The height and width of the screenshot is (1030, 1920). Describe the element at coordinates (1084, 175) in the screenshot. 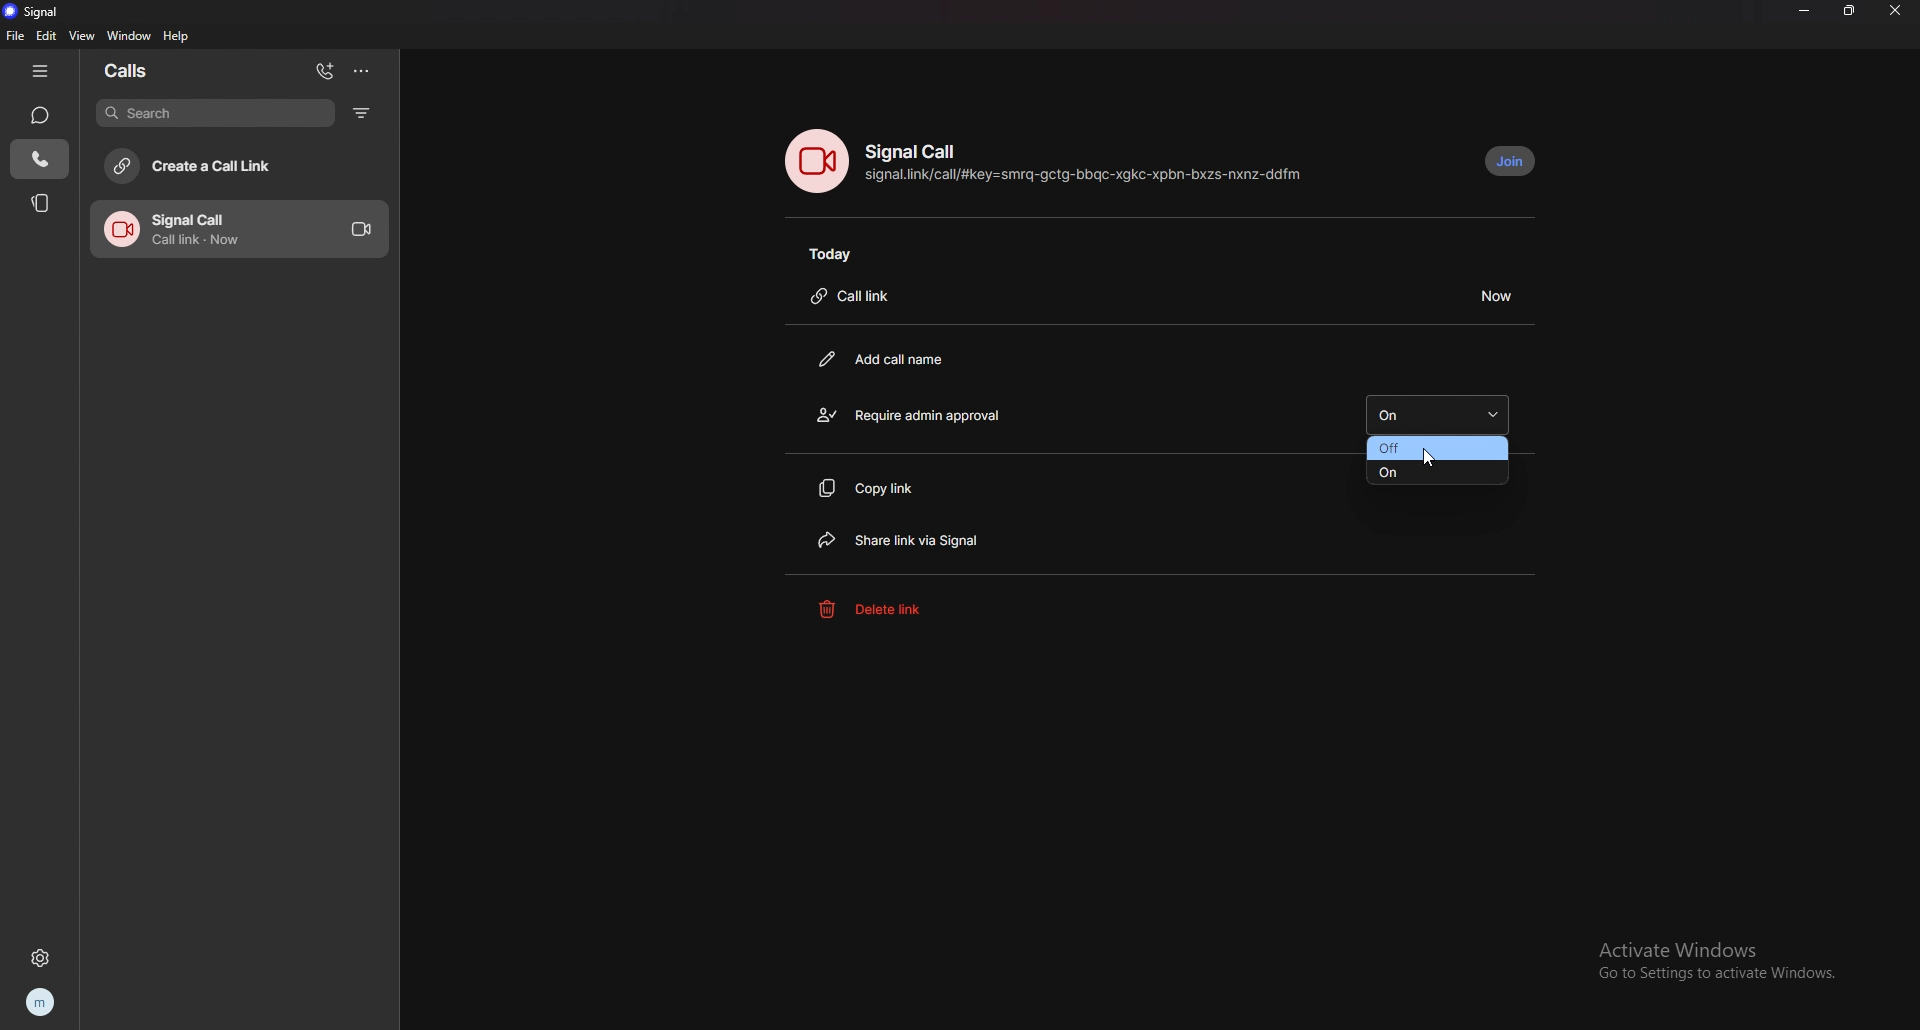

I see `call link` at that location.